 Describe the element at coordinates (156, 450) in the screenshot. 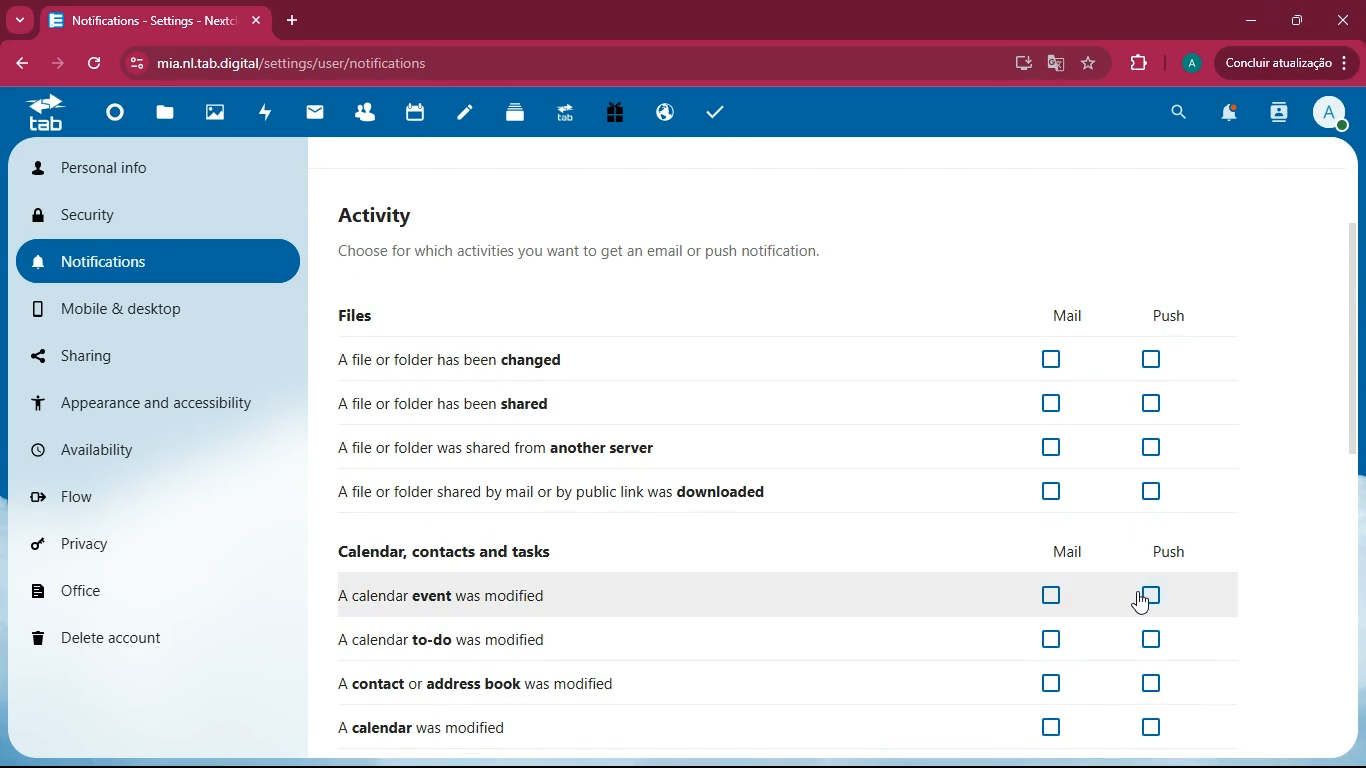

I see `availability` at that location.